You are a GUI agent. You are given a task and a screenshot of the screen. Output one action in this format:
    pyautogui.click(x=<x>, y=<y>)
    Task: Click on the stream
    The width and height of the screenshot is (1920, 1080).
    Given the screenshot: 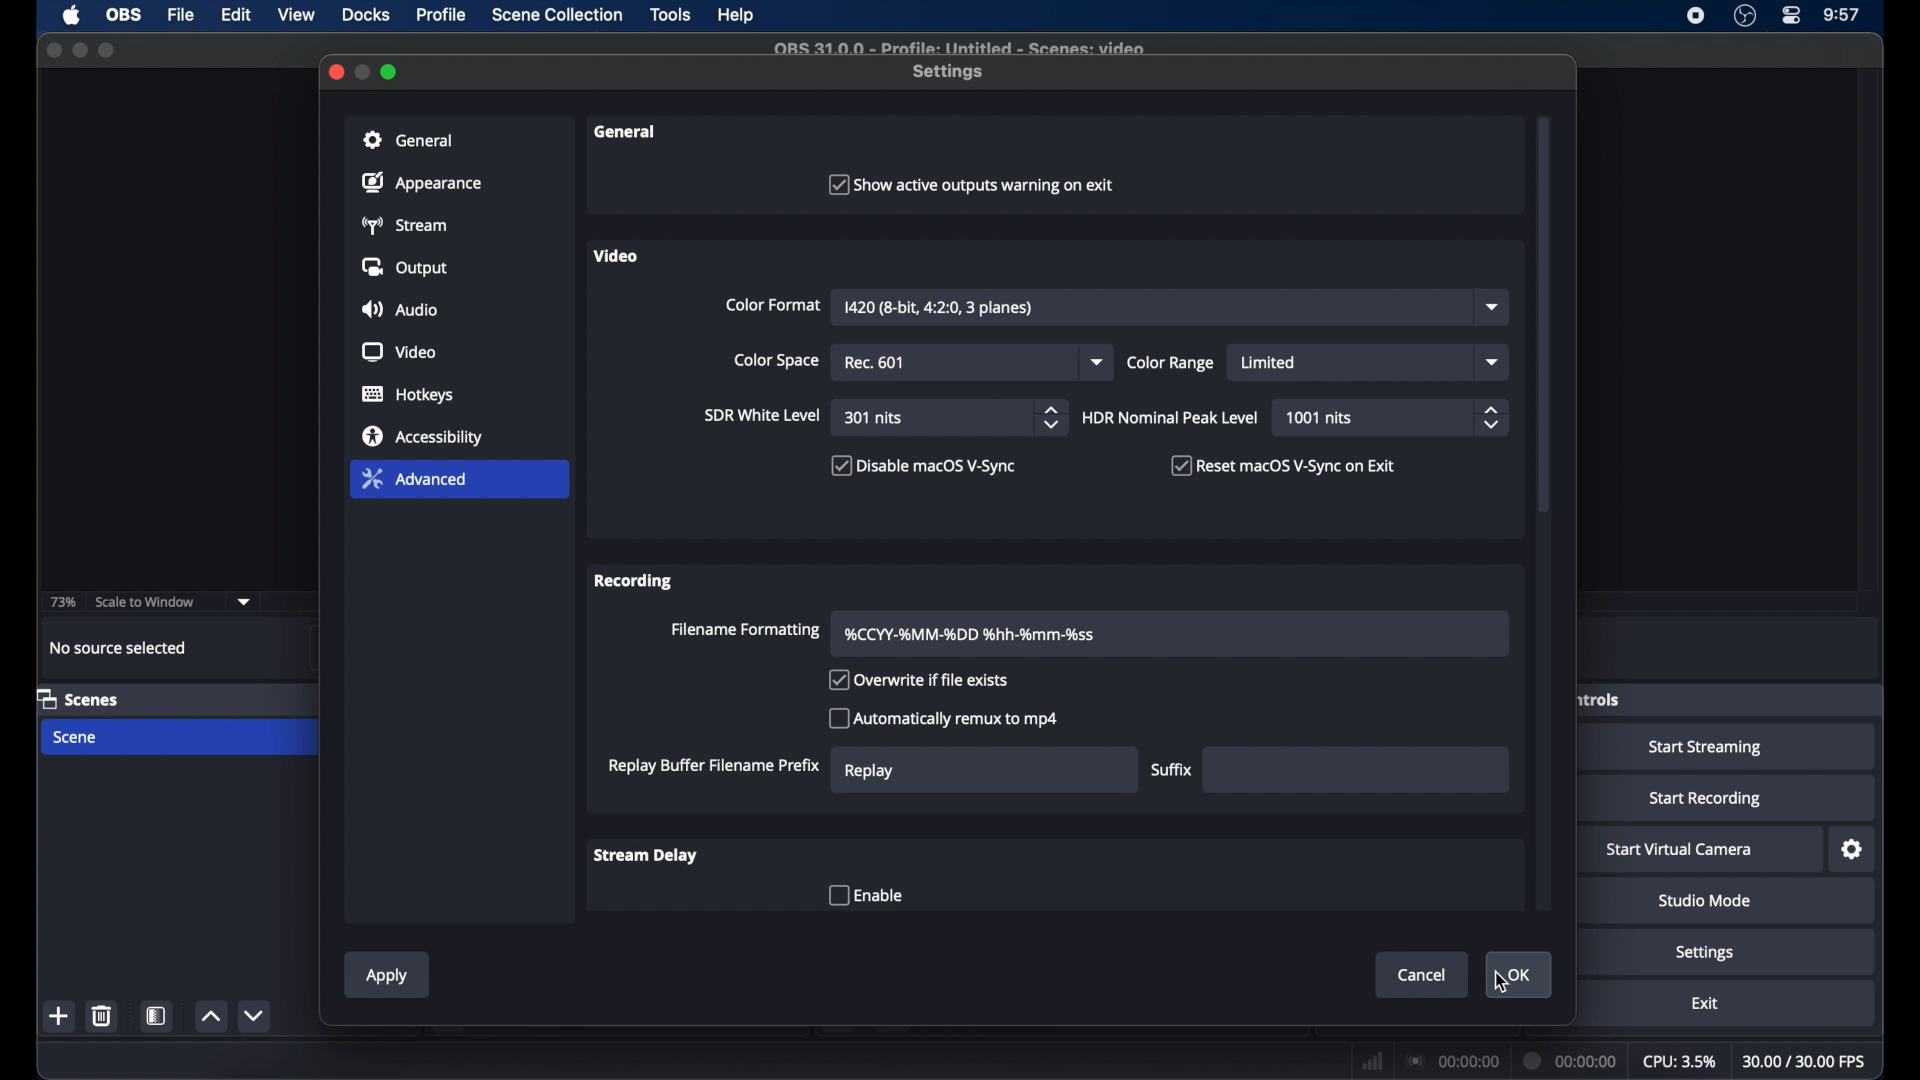 What is the action you would take?
    pyautogui.click(x=402, y=225)
    